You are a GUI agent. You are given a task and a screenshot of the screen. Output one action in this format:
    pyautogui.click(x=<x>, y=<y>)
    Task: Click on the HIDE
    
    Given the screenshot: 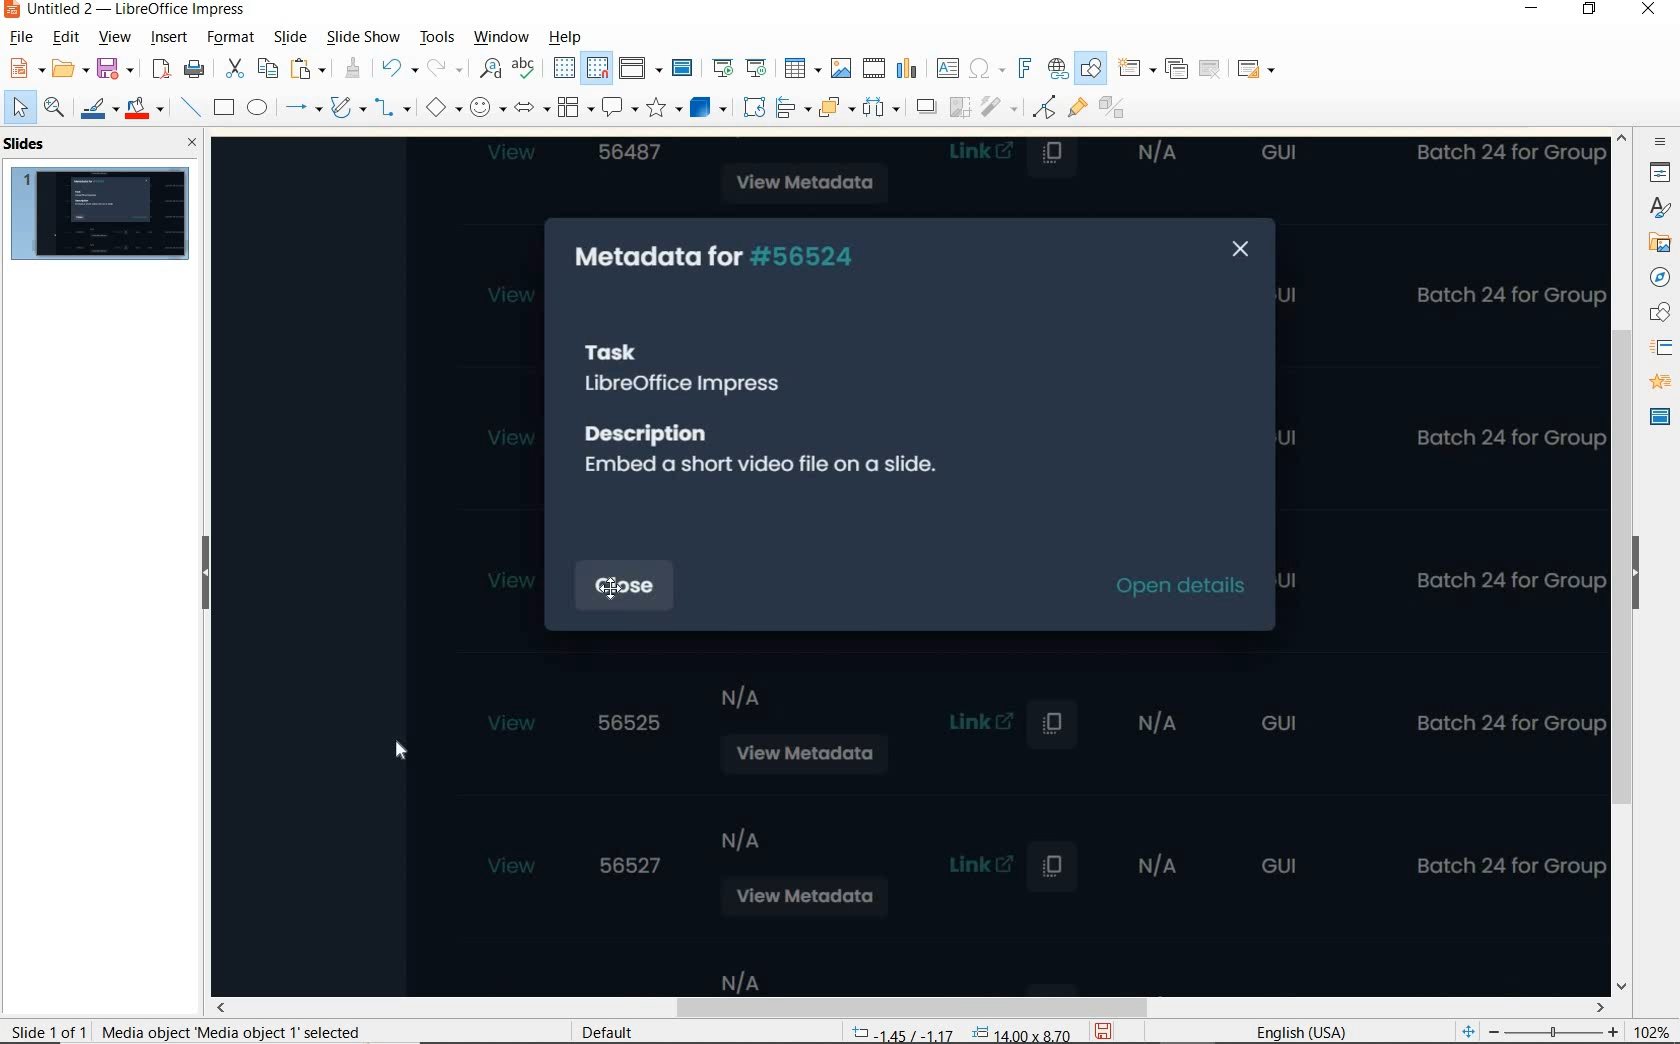 What is the action you would take?
    pyautogui.click(x=206, y=573)
    